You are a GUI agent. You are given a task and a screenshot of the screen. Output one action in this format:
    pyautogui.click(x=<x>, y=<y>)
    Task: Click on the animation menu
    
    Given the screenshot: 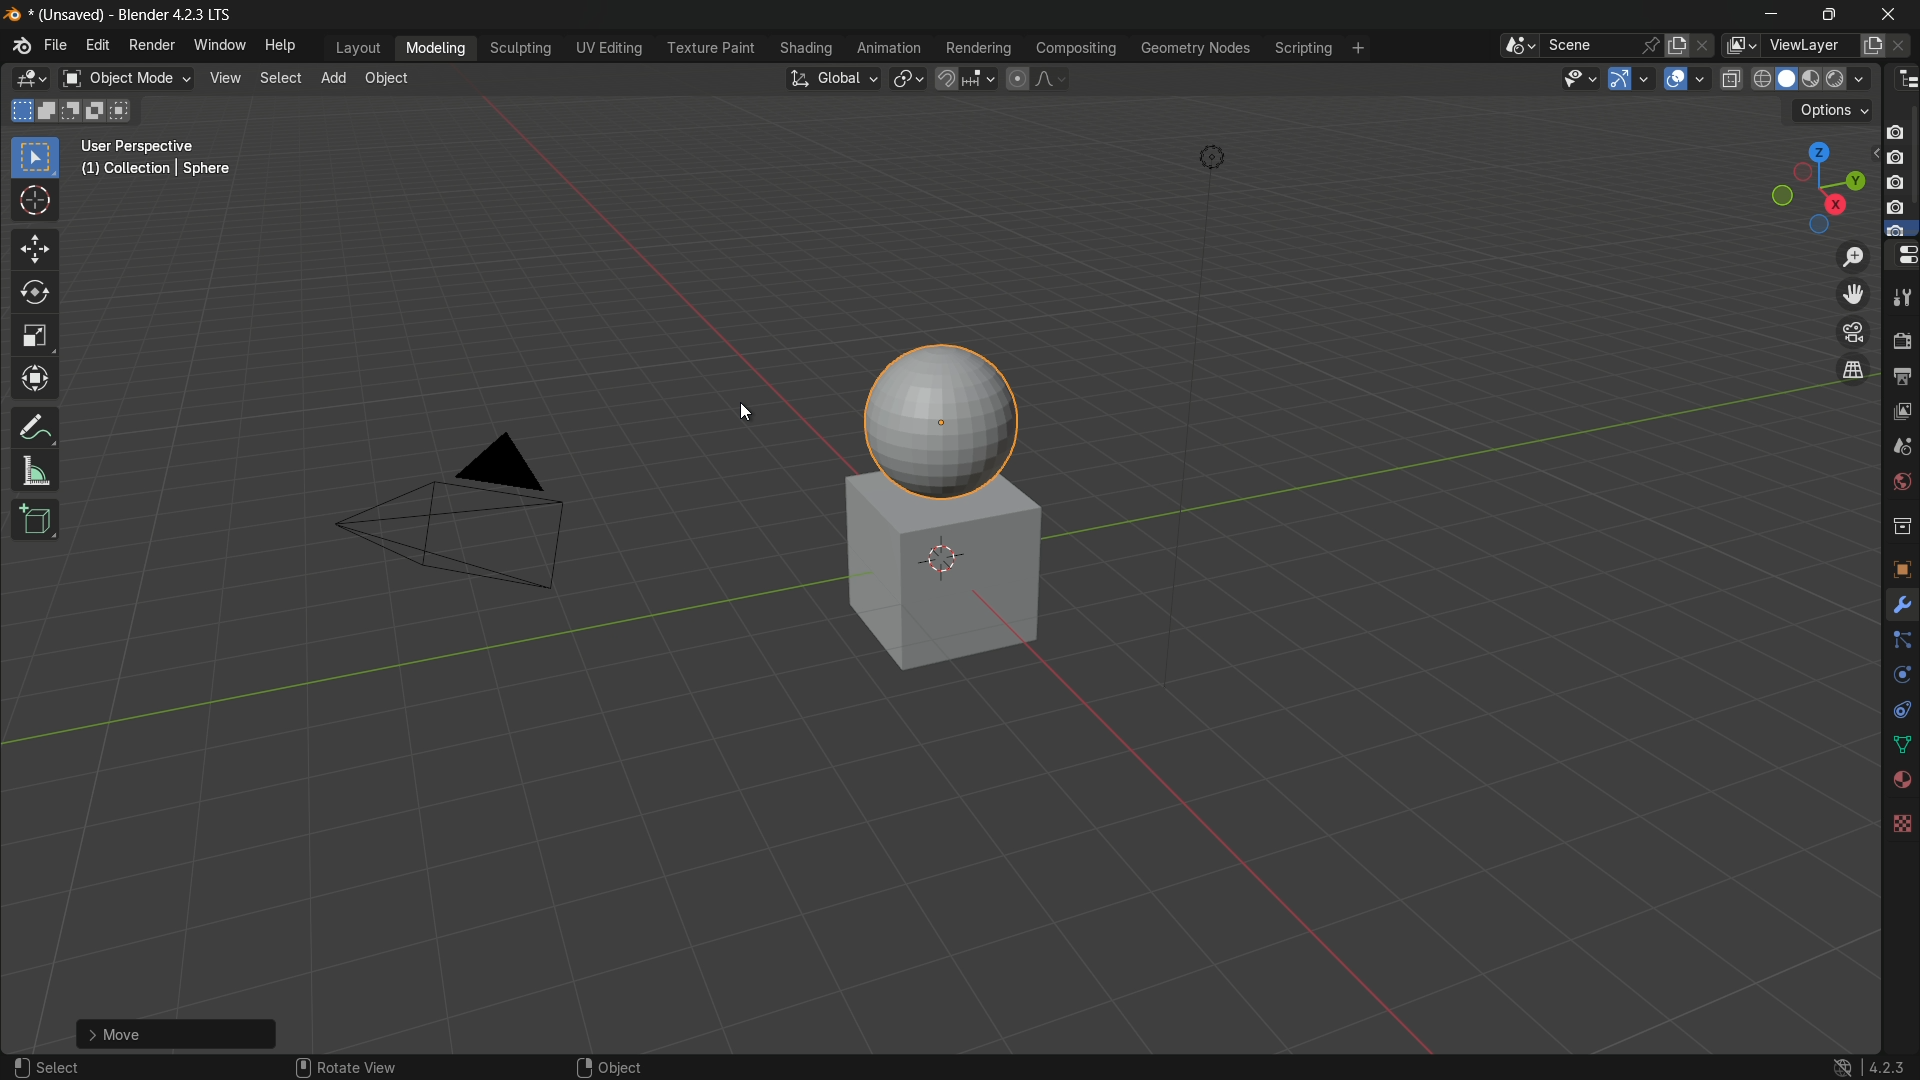 What is the action you would take?
    pyautogui.click(x=892, y=47)
    